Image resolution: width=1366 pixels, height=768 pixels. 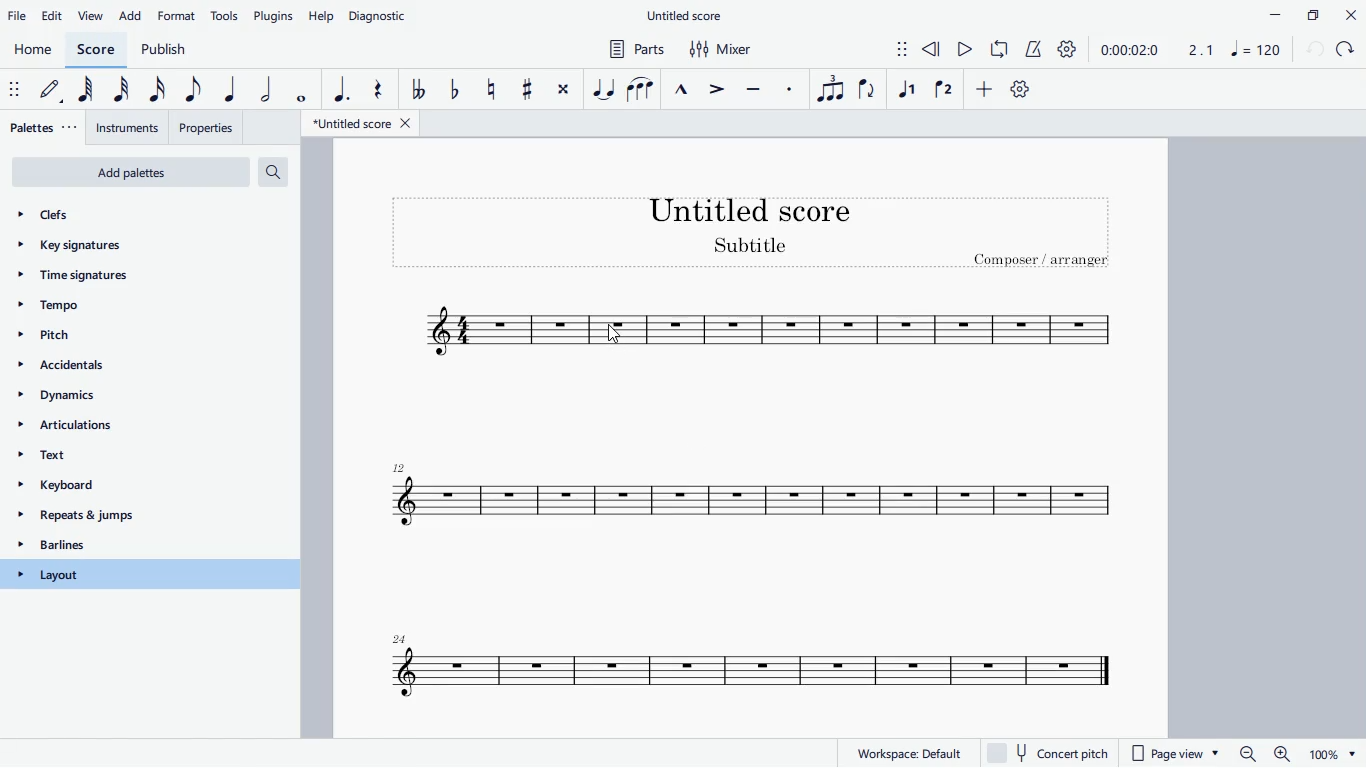 What do you see at coordinates (54, 93) in the screenshot?
I see `default` at bounding box center [54, 93].